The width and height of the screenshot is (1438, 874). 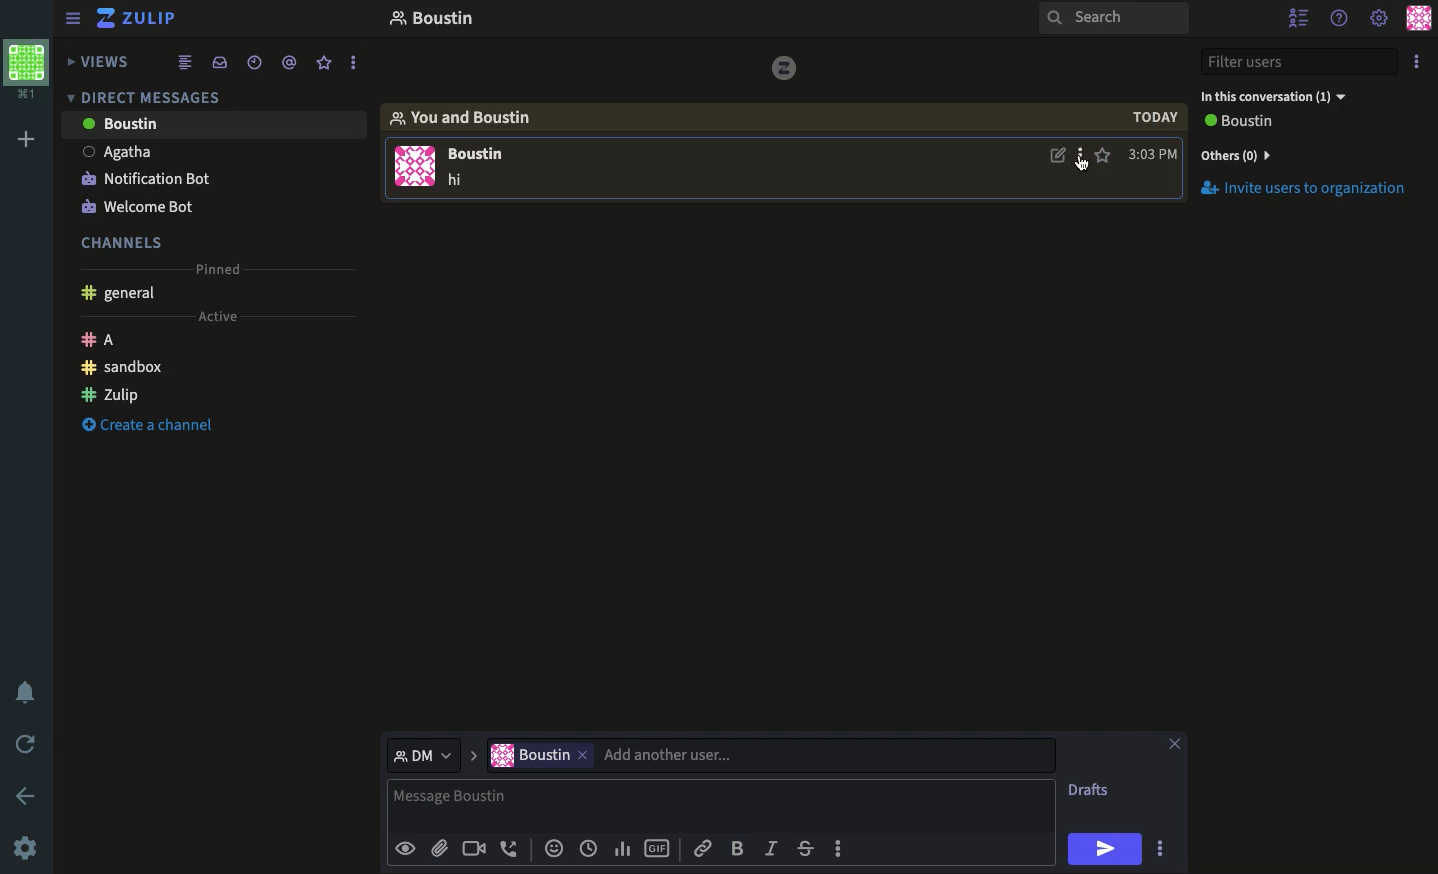 What do you see at coordinates (1113, 20) in the screenshot?
I see `Search` at bounding box center [1113, 20].